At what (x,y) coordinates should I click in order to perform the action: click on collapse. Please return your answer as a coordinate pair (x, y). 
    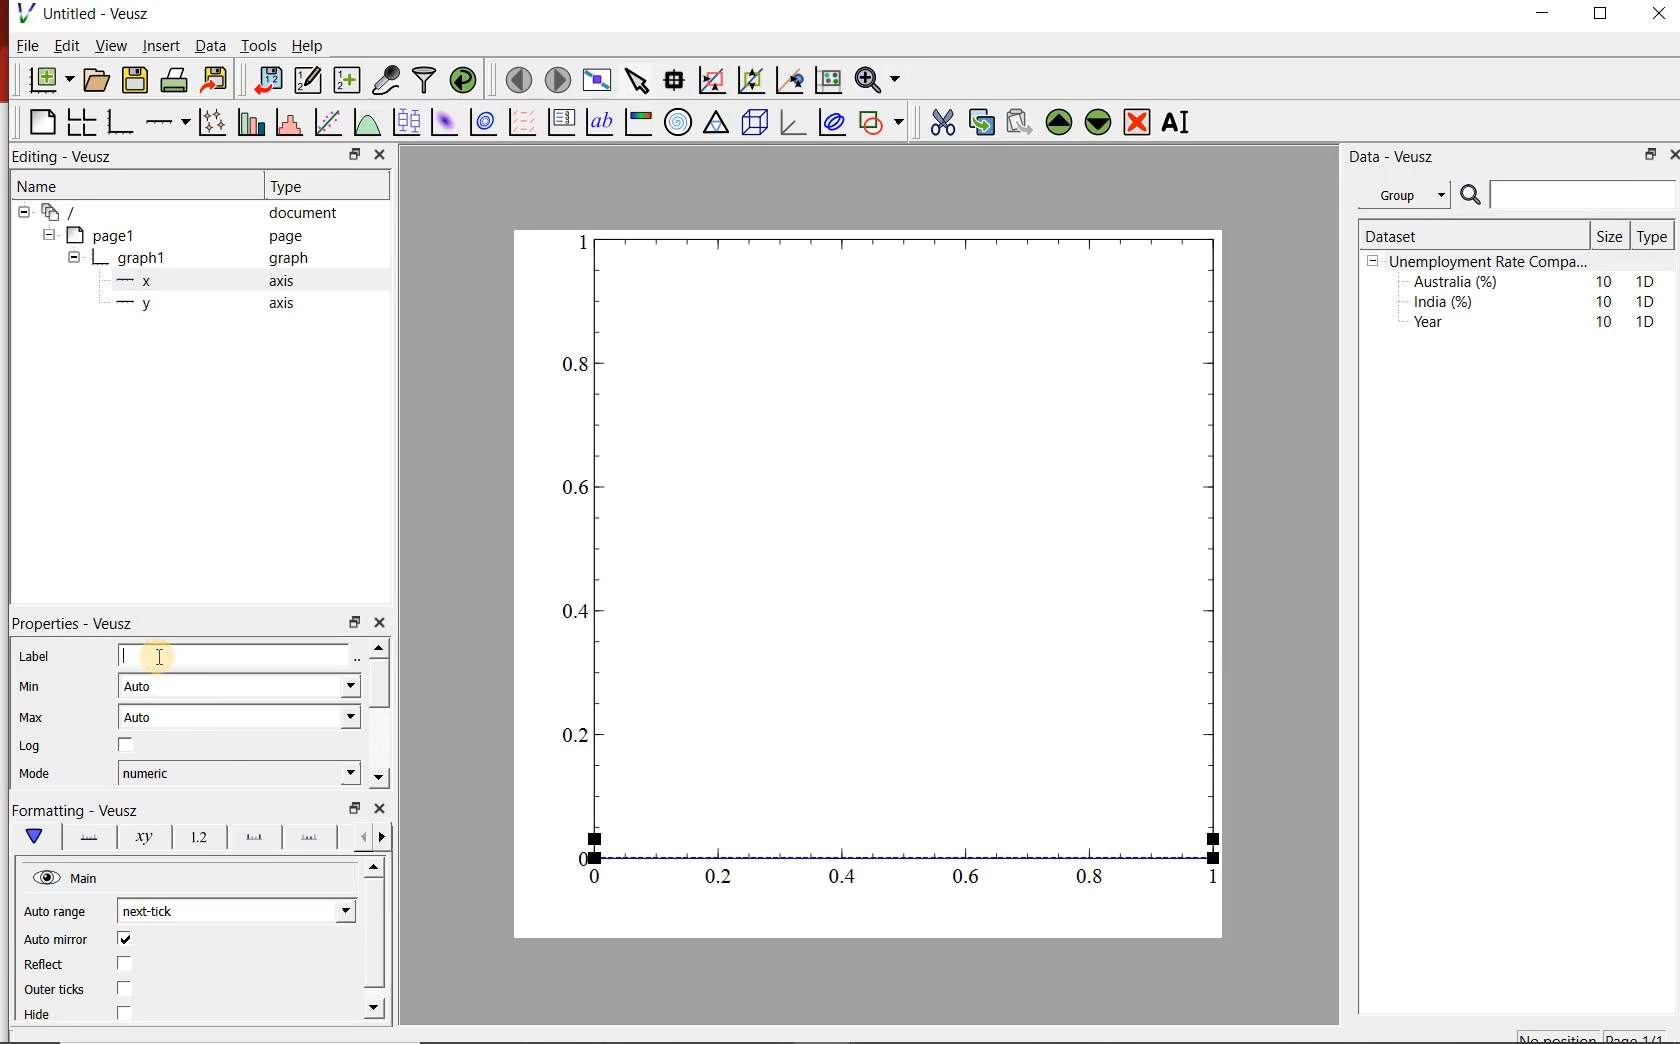
    Looking at the image, I should click on (73, 260).